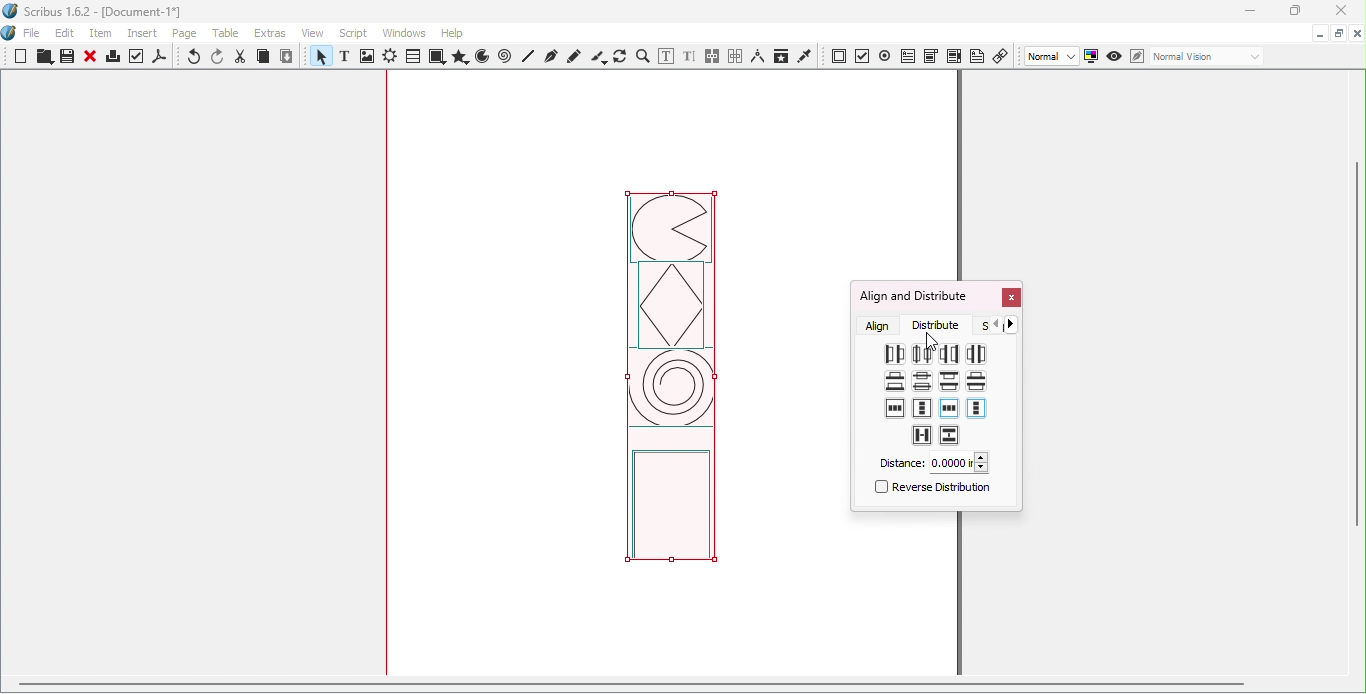 The width and height of the screenshot is (1366, 694). Describe the element at coordinates (1015, 324) in the screenshot. I see `Go forward` at that location.